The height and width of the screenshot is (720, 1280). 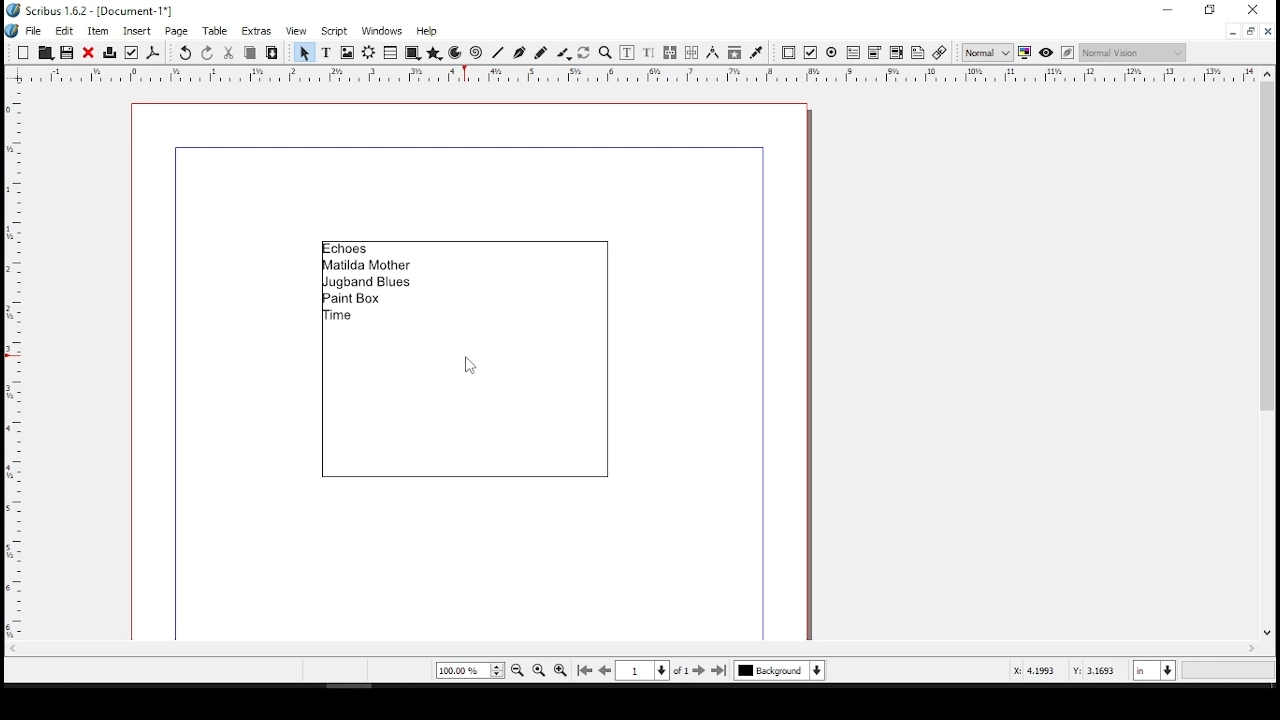 I want to click on text frame, so click(x=326, y=53).